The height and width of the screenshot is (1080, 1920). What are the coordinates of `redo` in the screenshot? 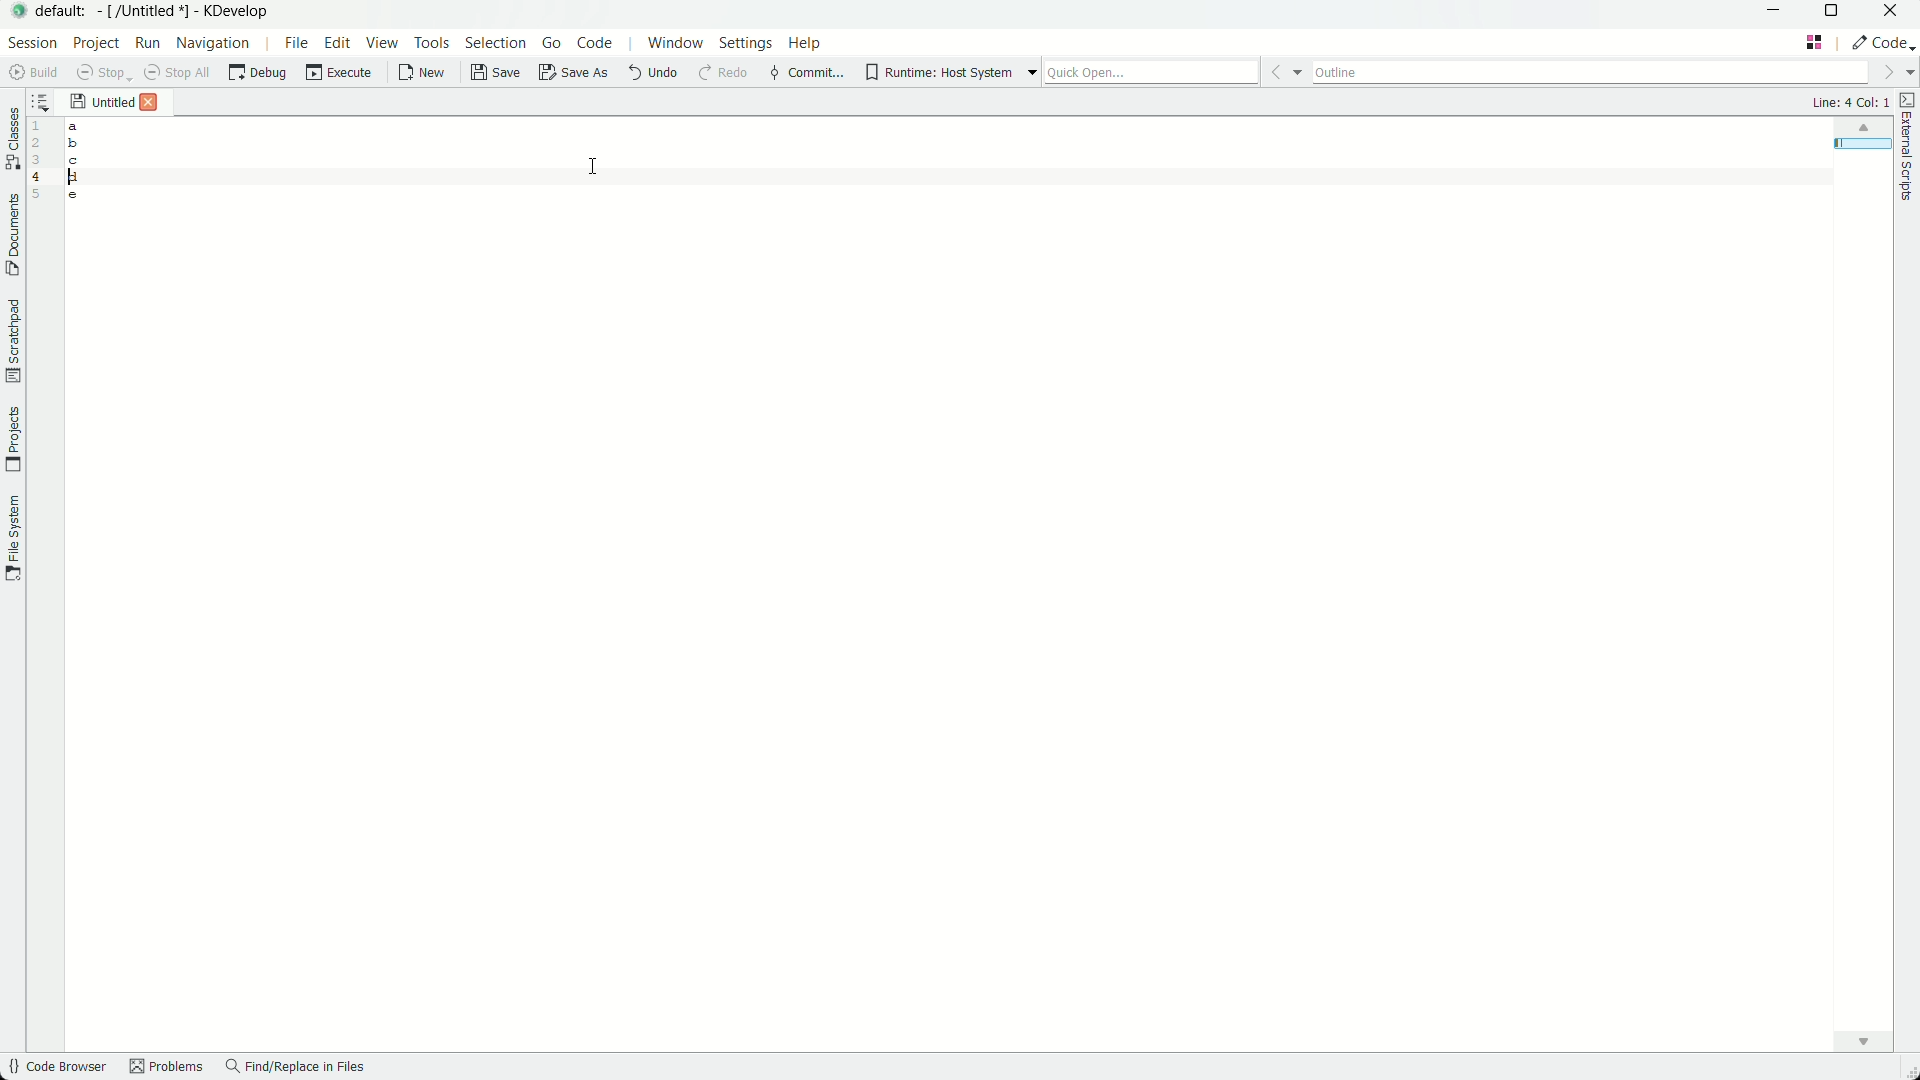 It's located at (722, 75).